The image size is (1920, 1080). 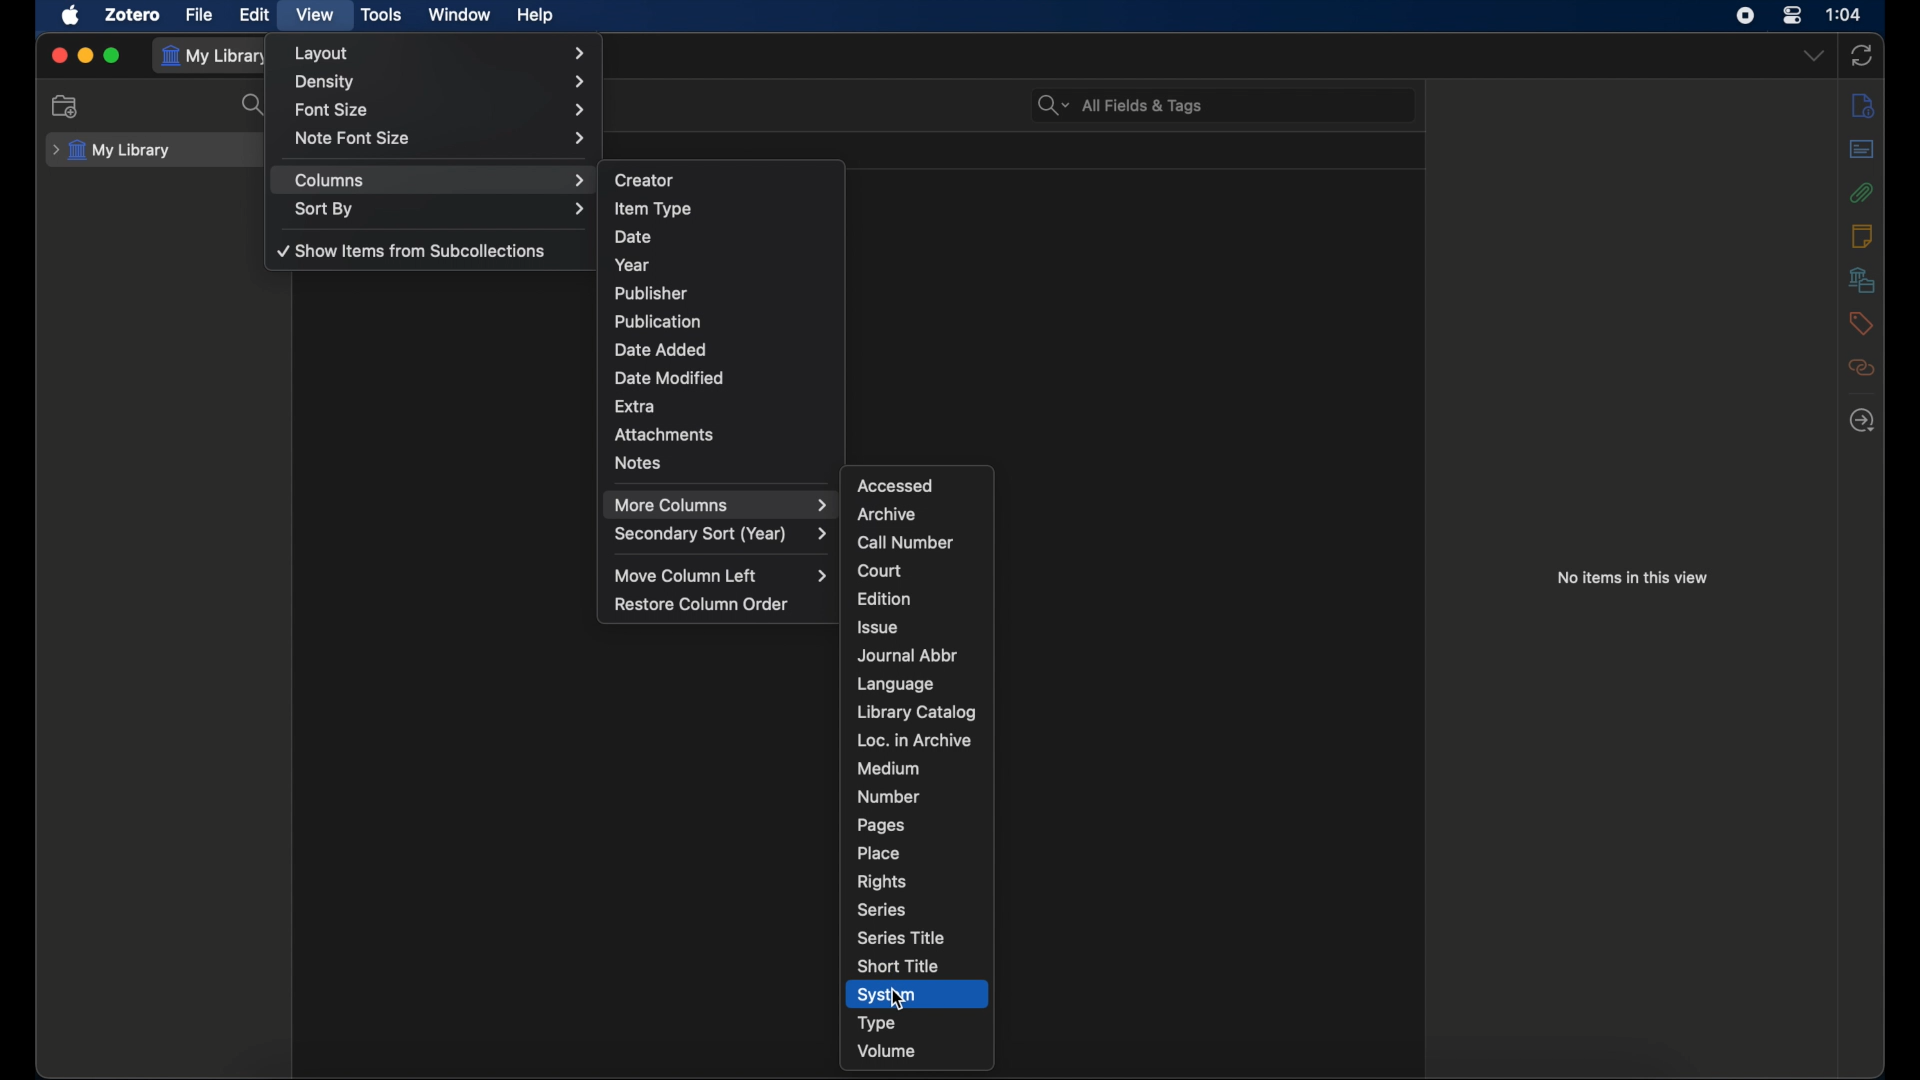 I want to click on creator, so click(x=644, y=180).